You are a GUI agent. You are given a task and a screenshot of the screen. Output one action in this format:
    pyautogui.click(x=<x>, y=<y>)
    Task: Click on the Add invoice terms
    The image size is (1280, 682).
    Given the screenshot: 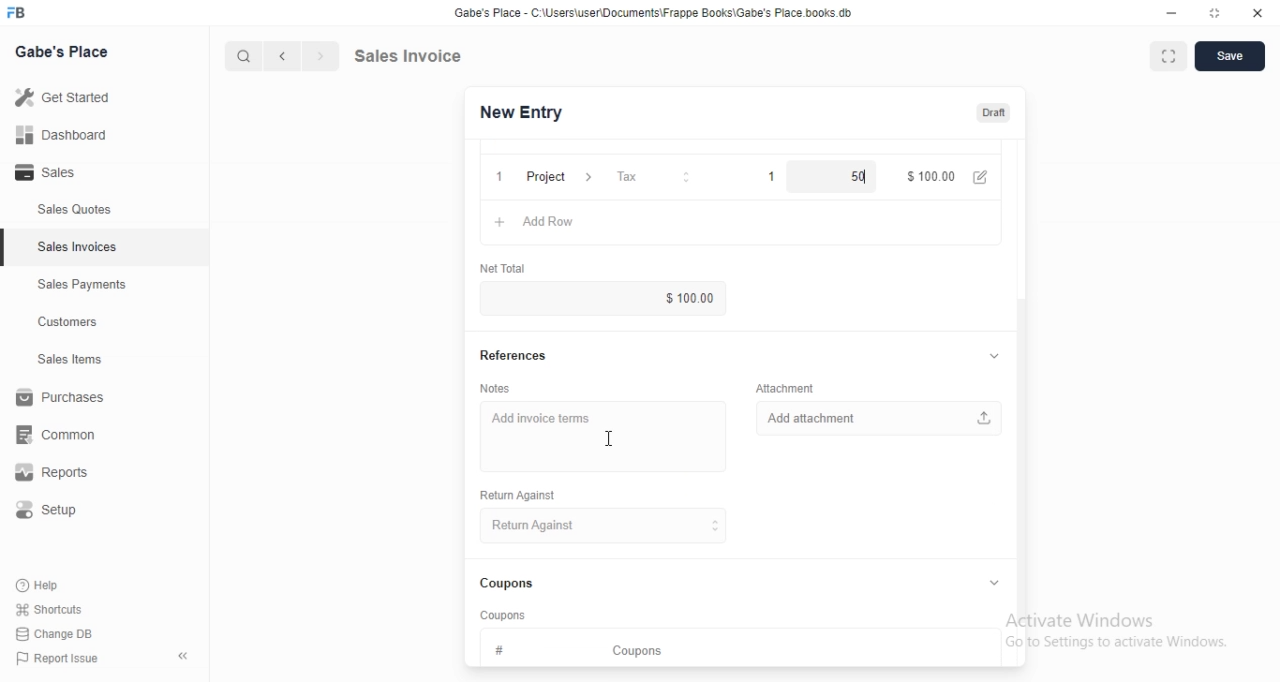 What is the action you would take?
    pyautogui.click(x=595, y=428)
    